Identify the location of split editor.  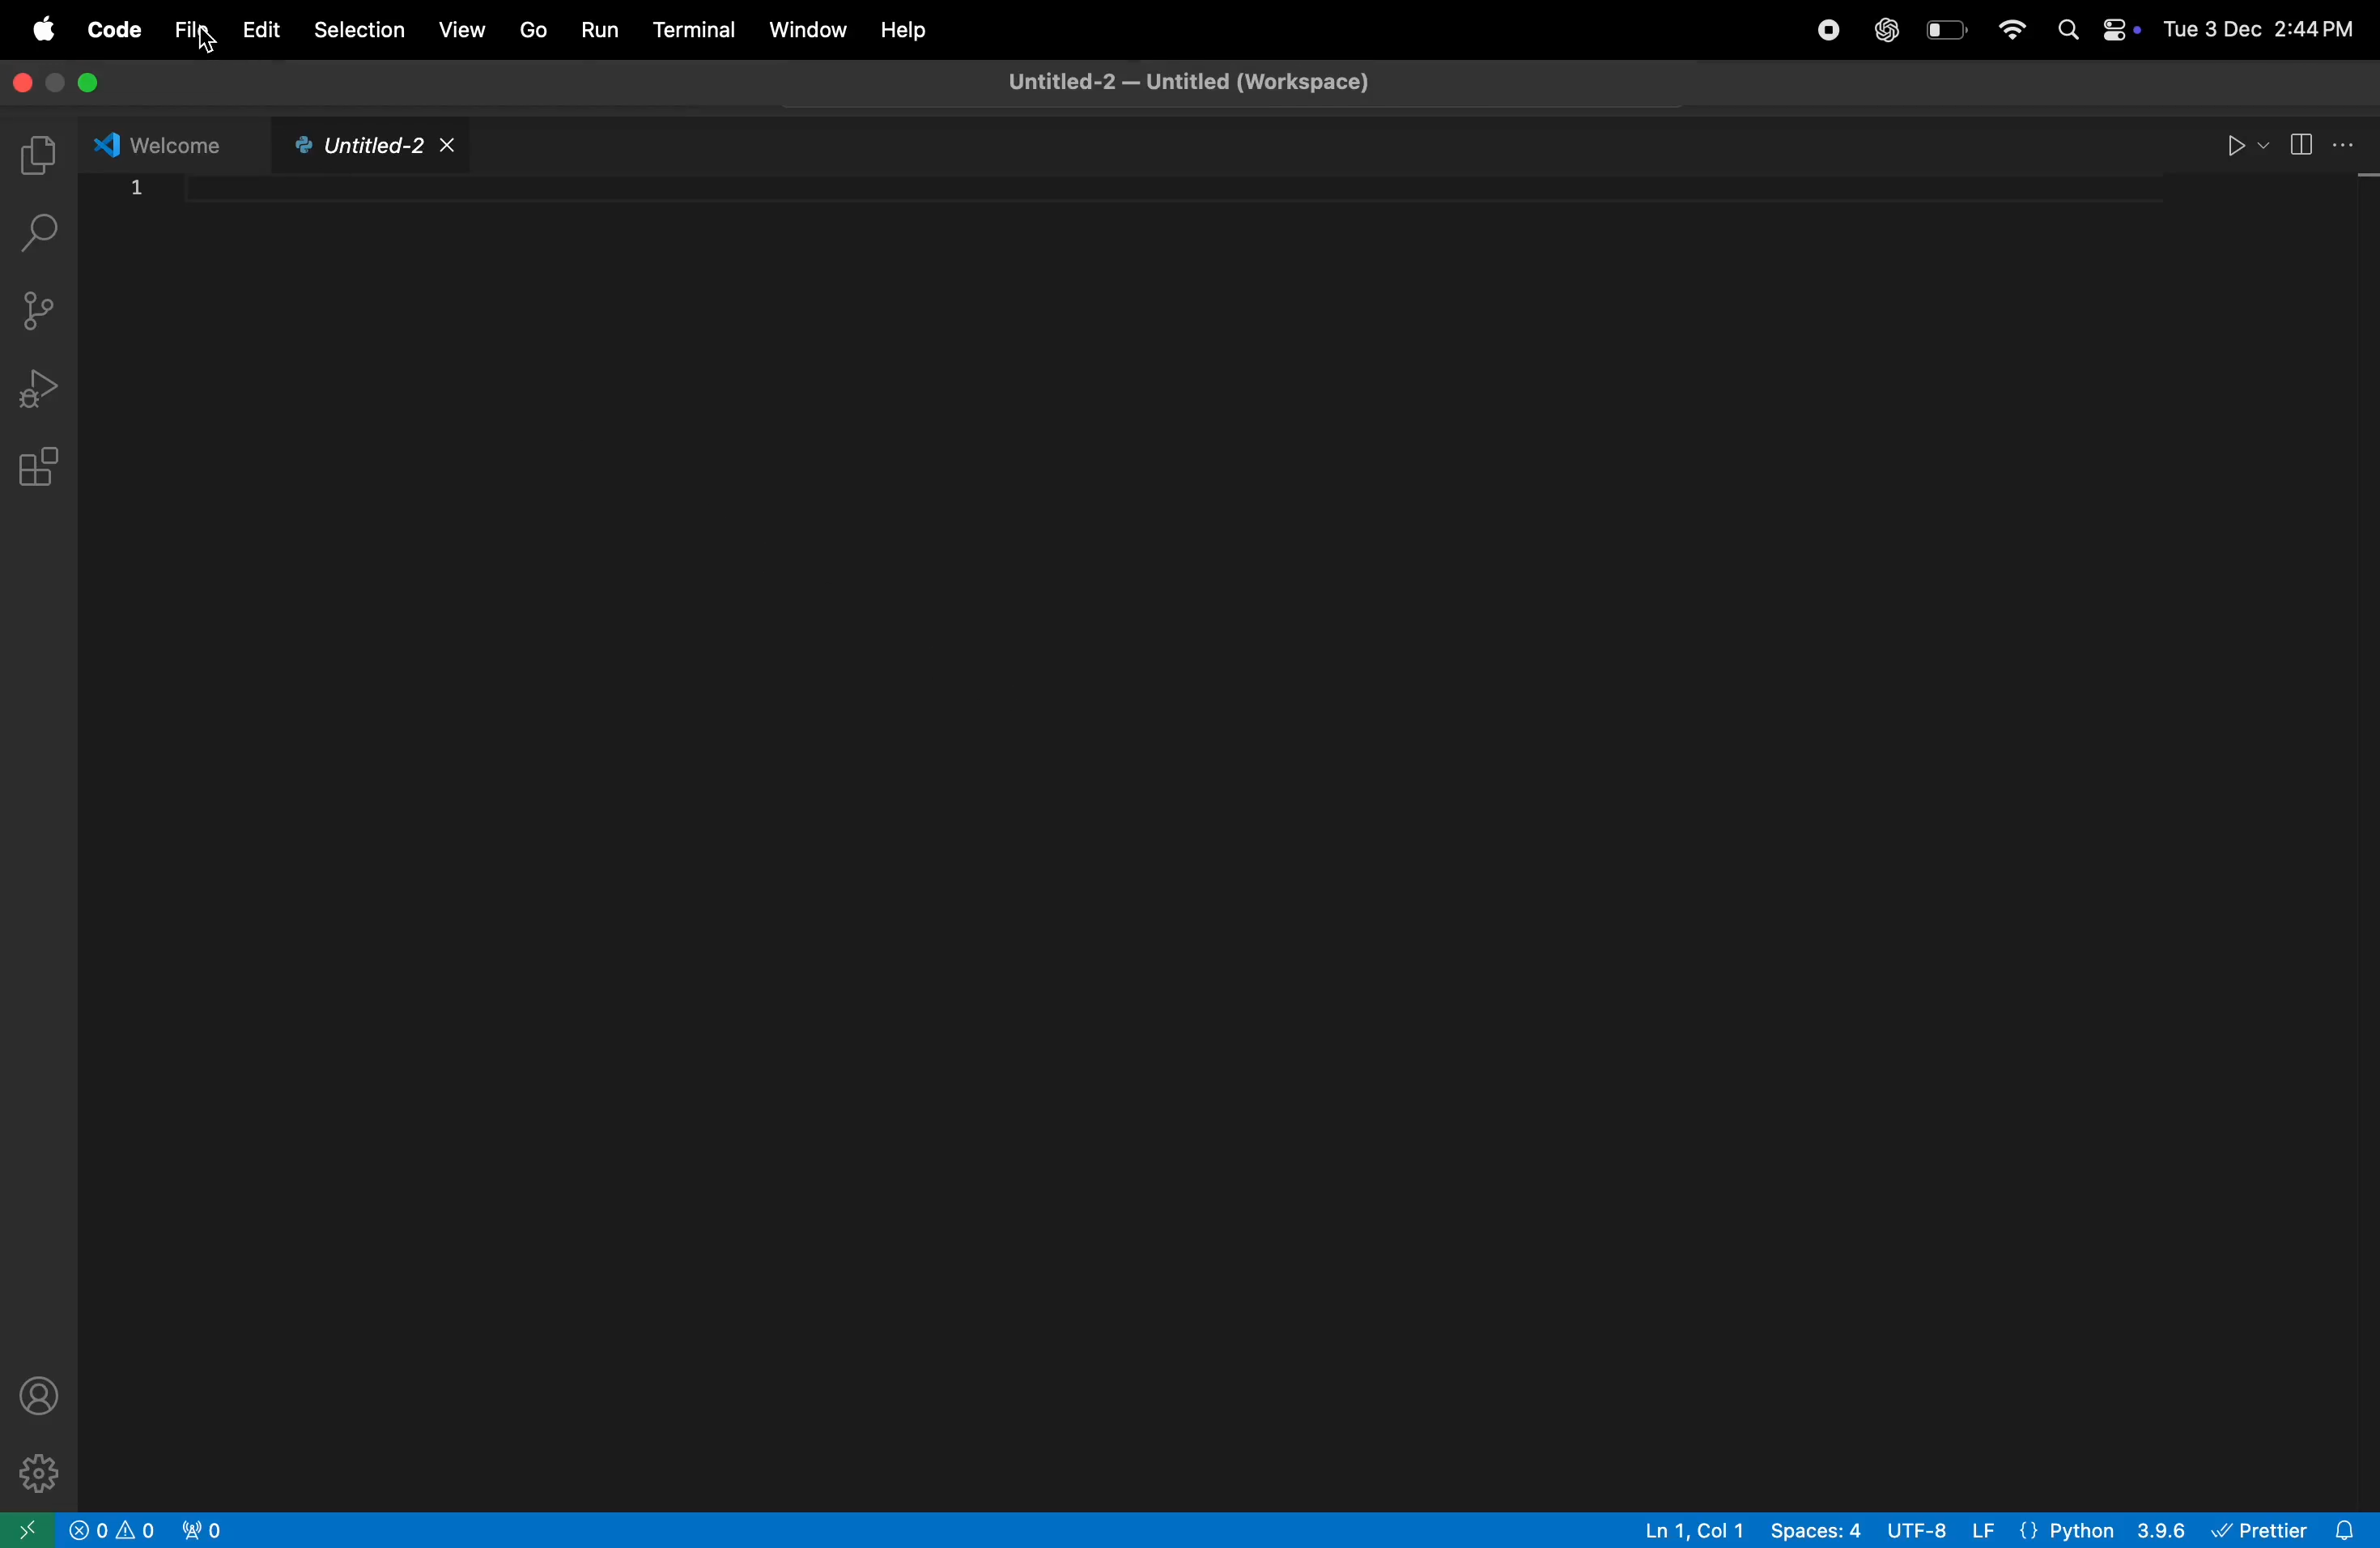
(2321, 142).